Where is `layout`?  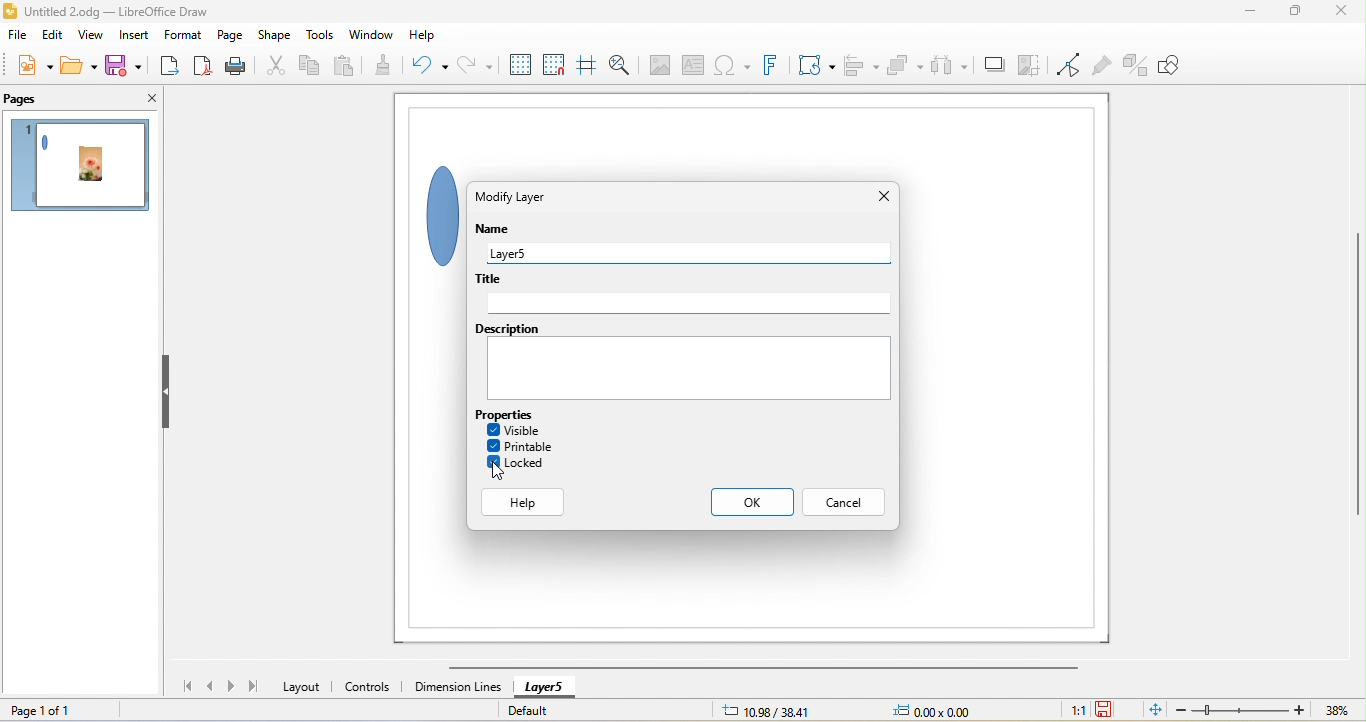
layout is located at coordinates (302, 686).